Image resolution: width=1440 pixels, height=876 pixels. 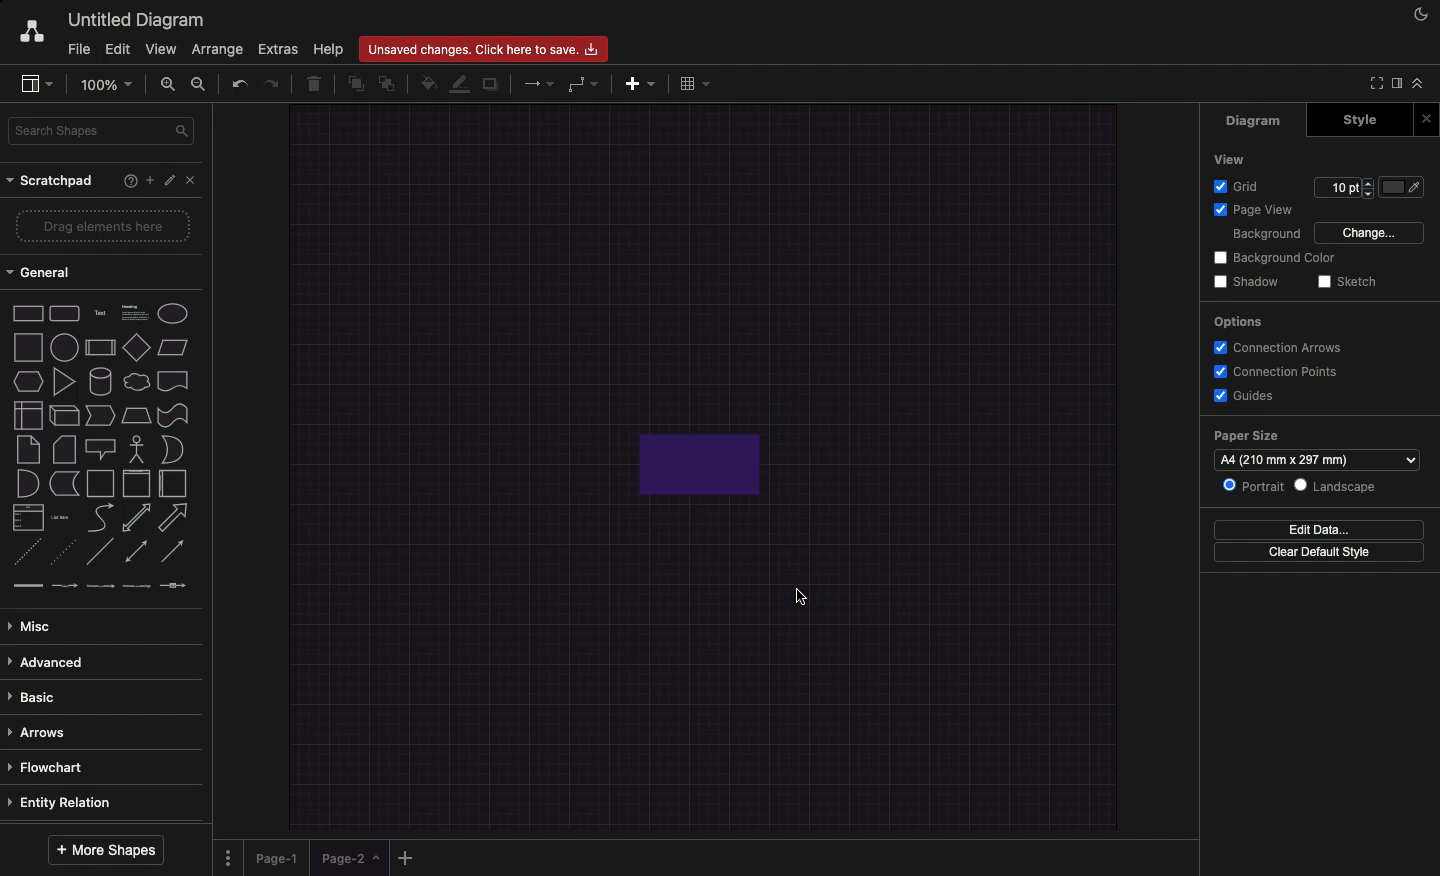 I want to click on Paper size, so click(x=1319, y=445).